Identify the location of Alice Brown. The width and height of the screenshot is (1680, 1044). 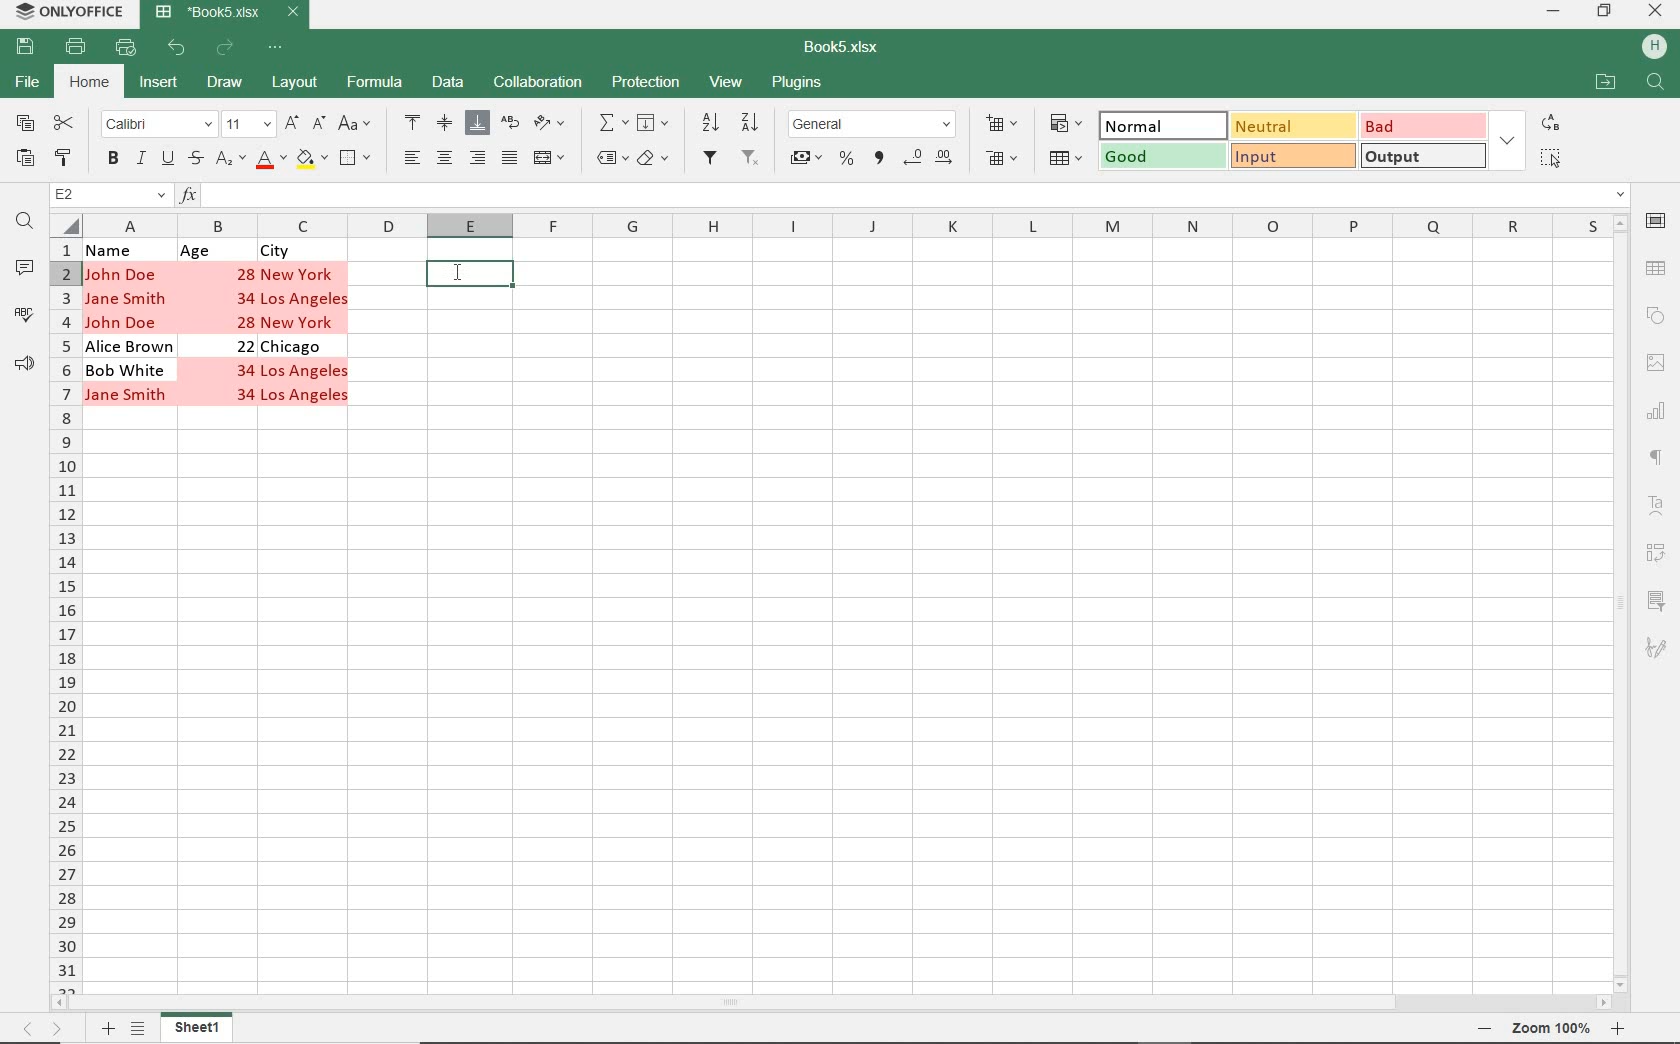
(133, 347).